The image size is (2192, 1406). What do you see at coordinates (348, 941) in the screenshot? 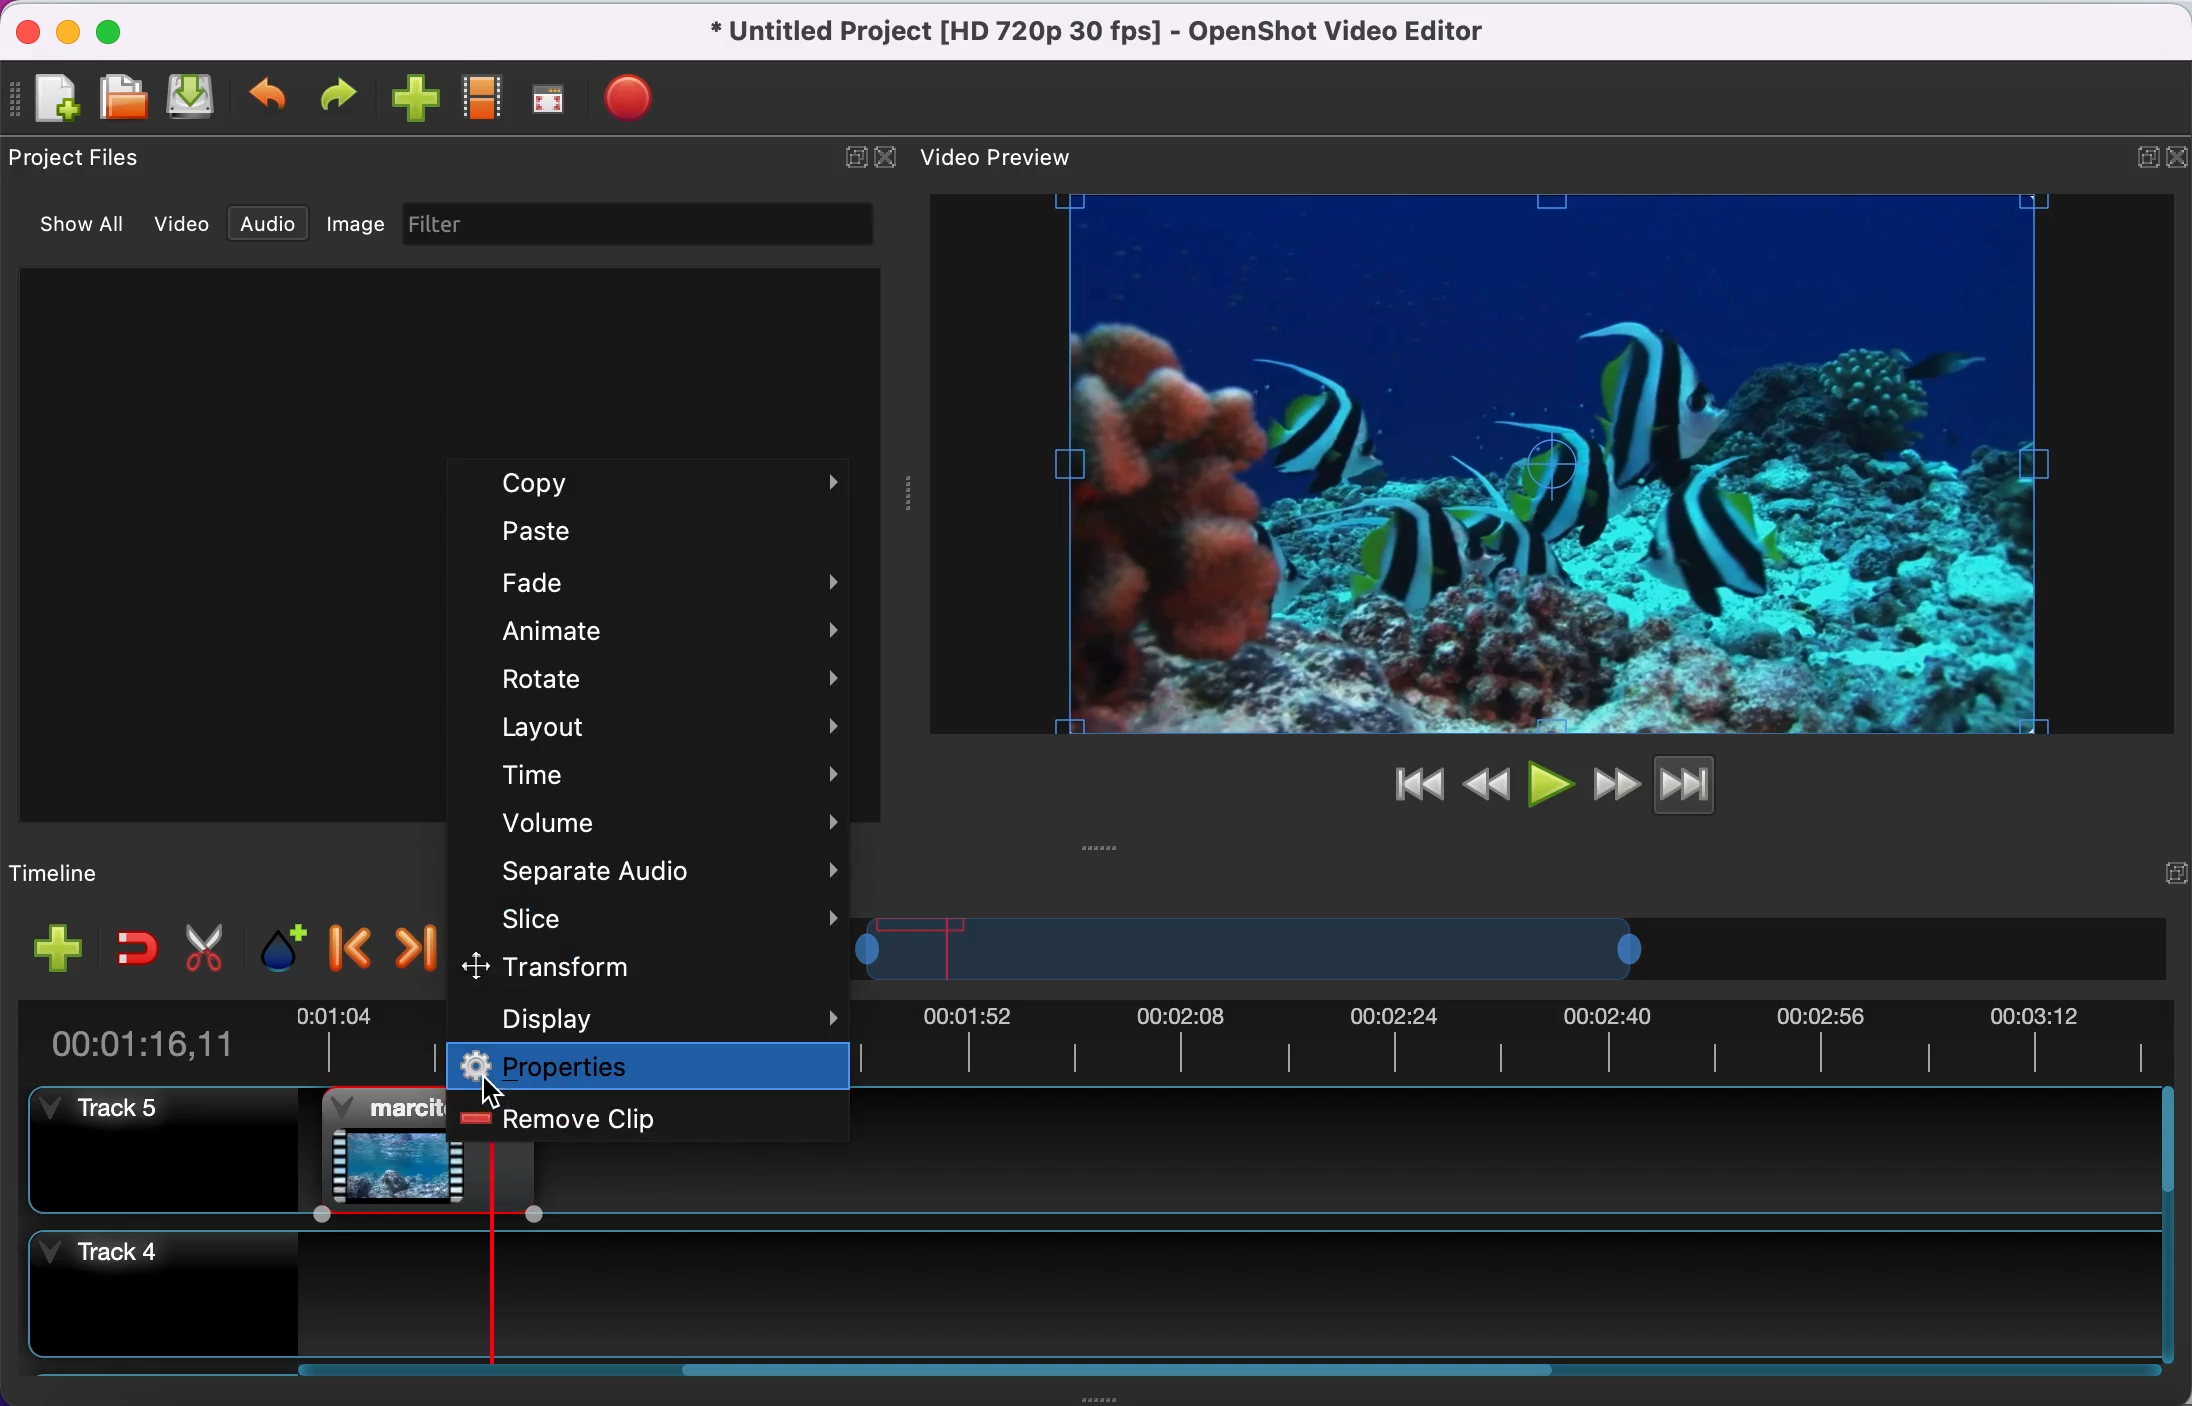
I see `previous marker` at bounding box center [348, 941].